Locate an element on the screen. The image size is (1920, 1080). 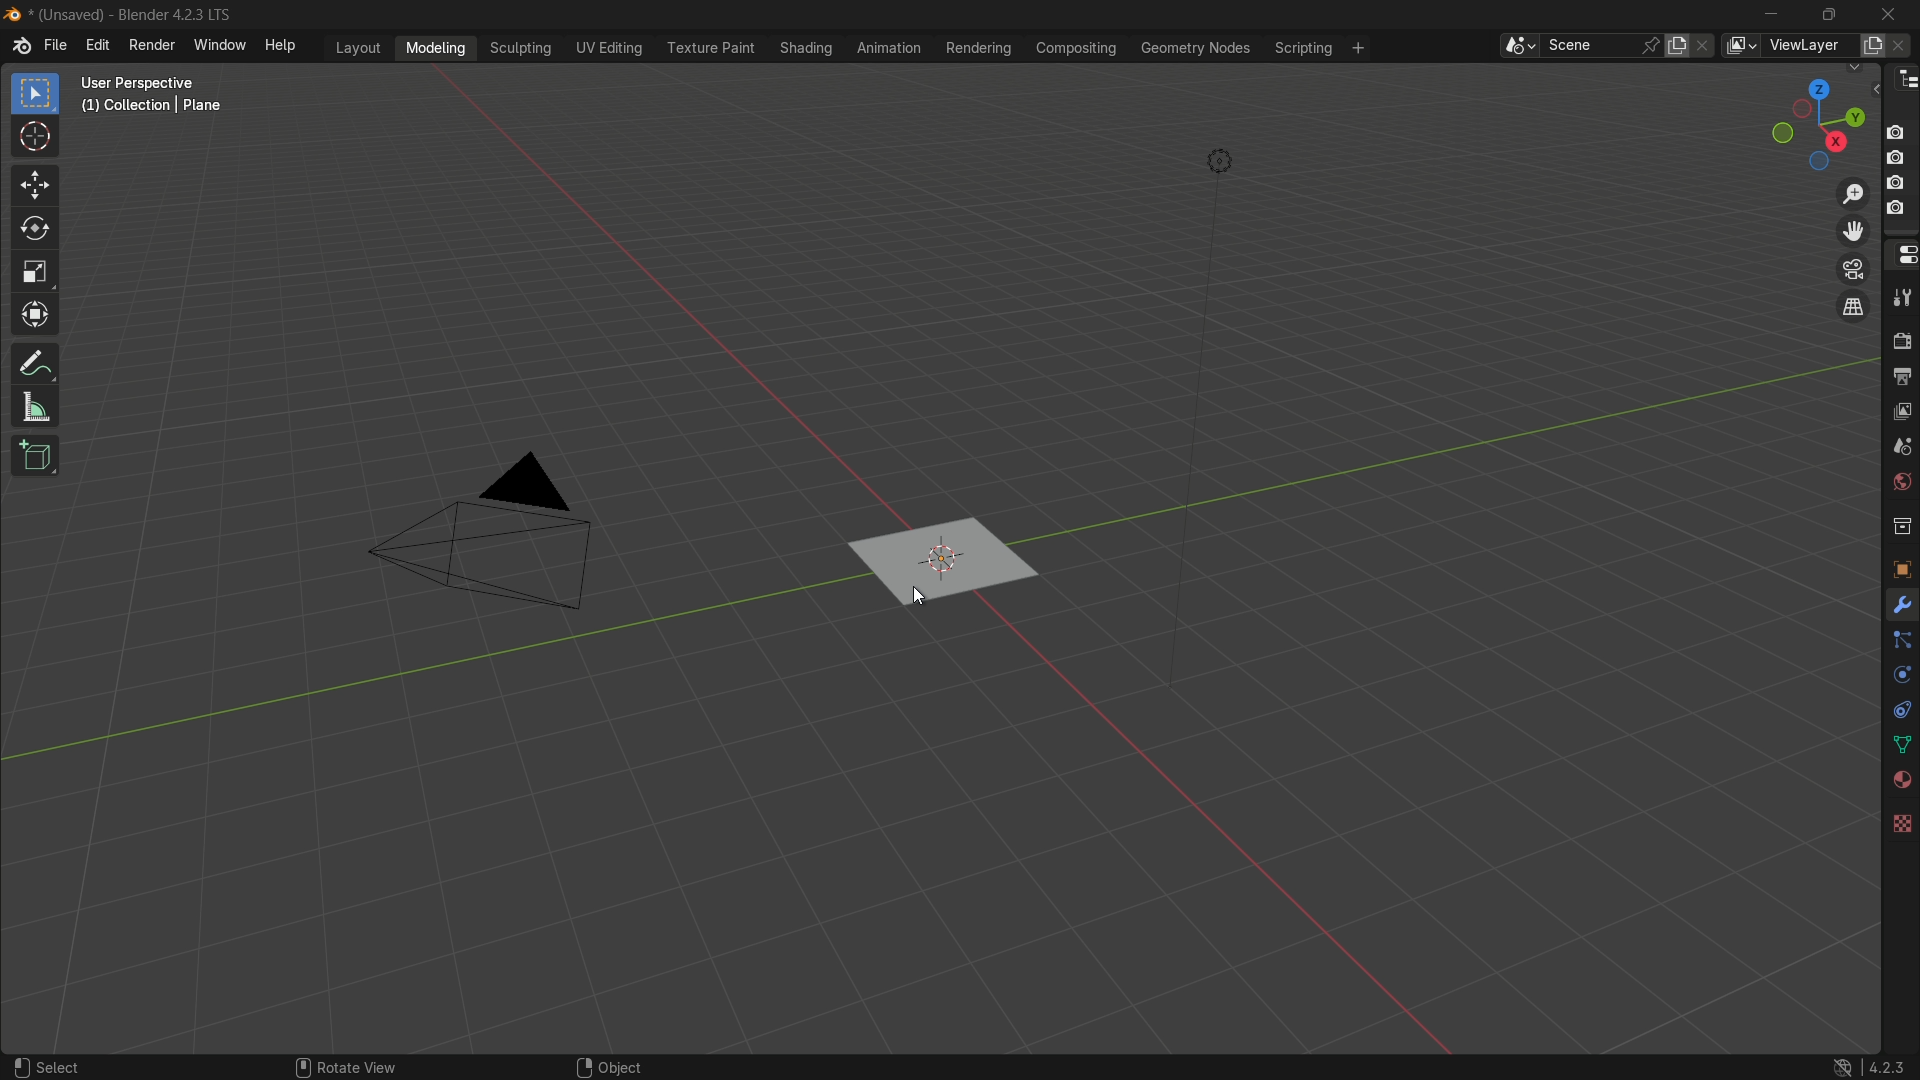
capture is located at coordinates (1896, 156).